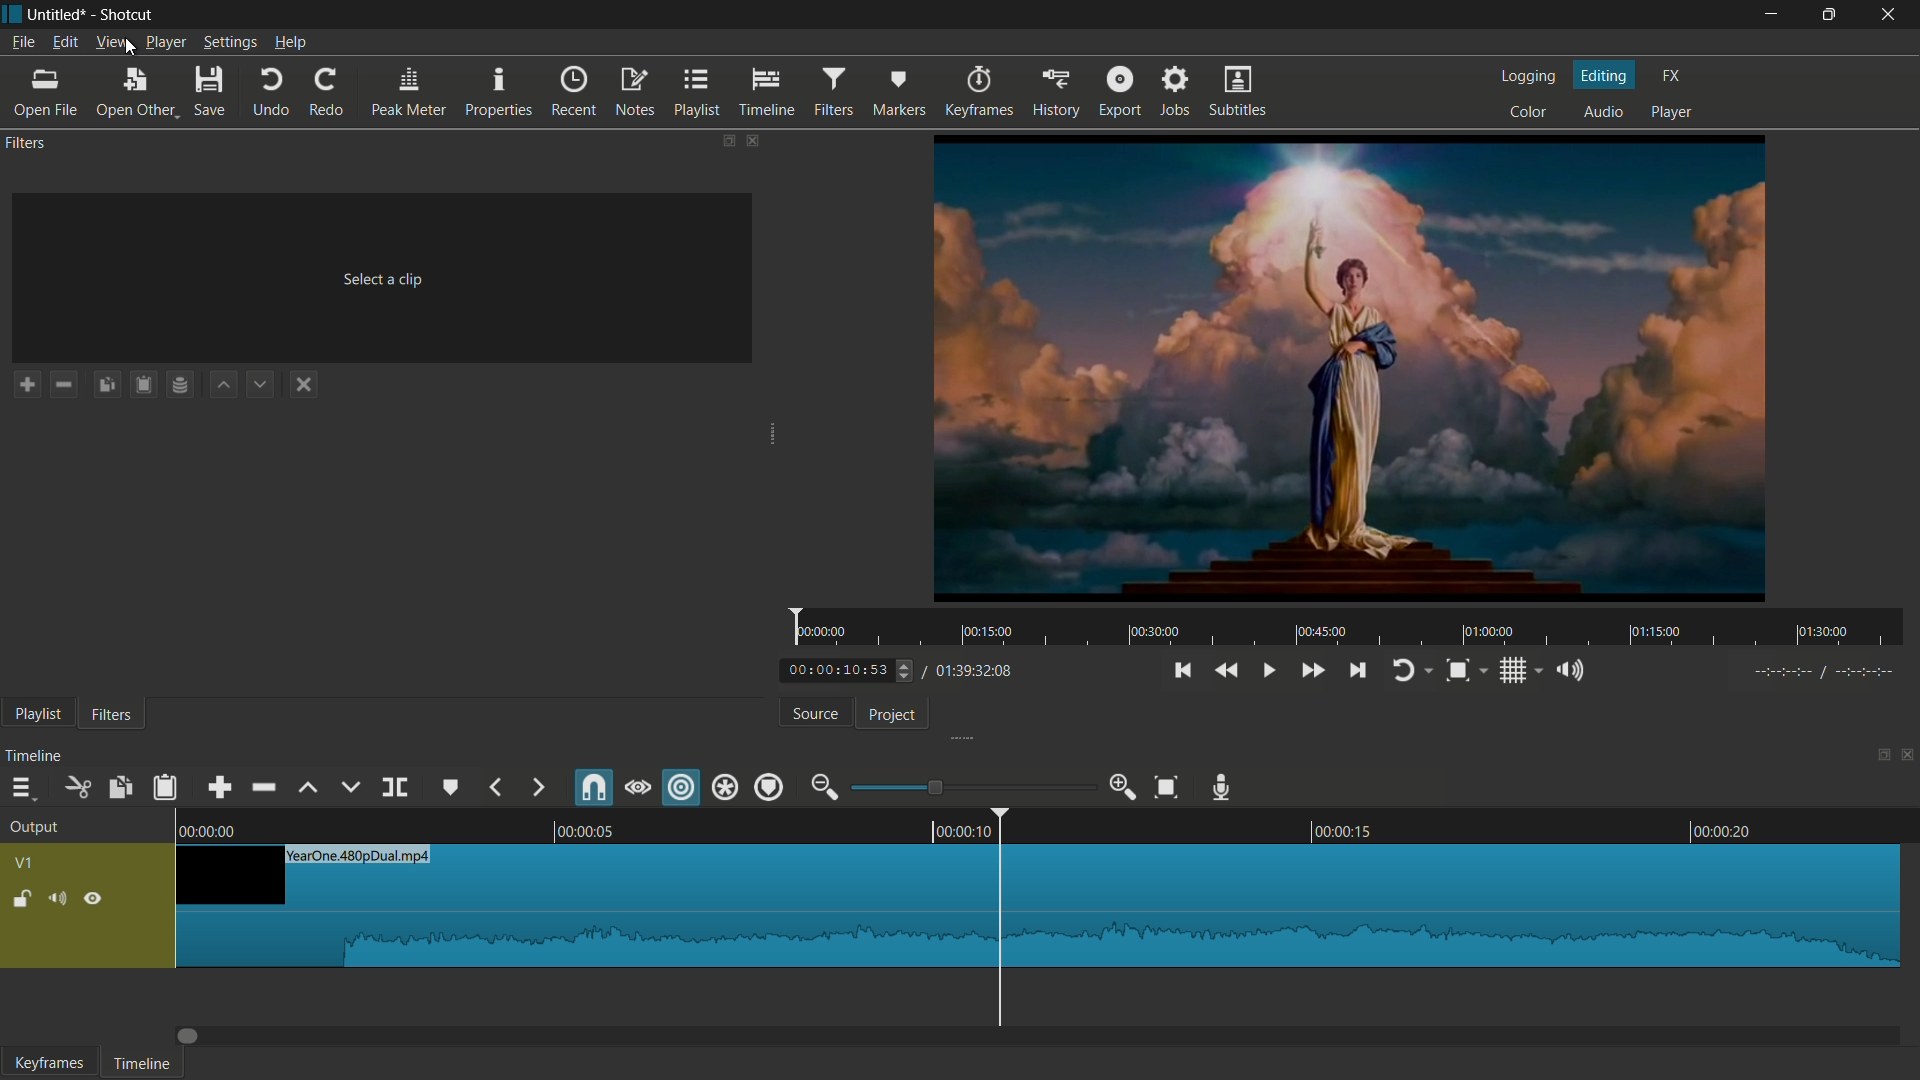  What do you see at coordinates (272, 94) in the screenshot?
I see `undo` at bounding box center [272, 94].